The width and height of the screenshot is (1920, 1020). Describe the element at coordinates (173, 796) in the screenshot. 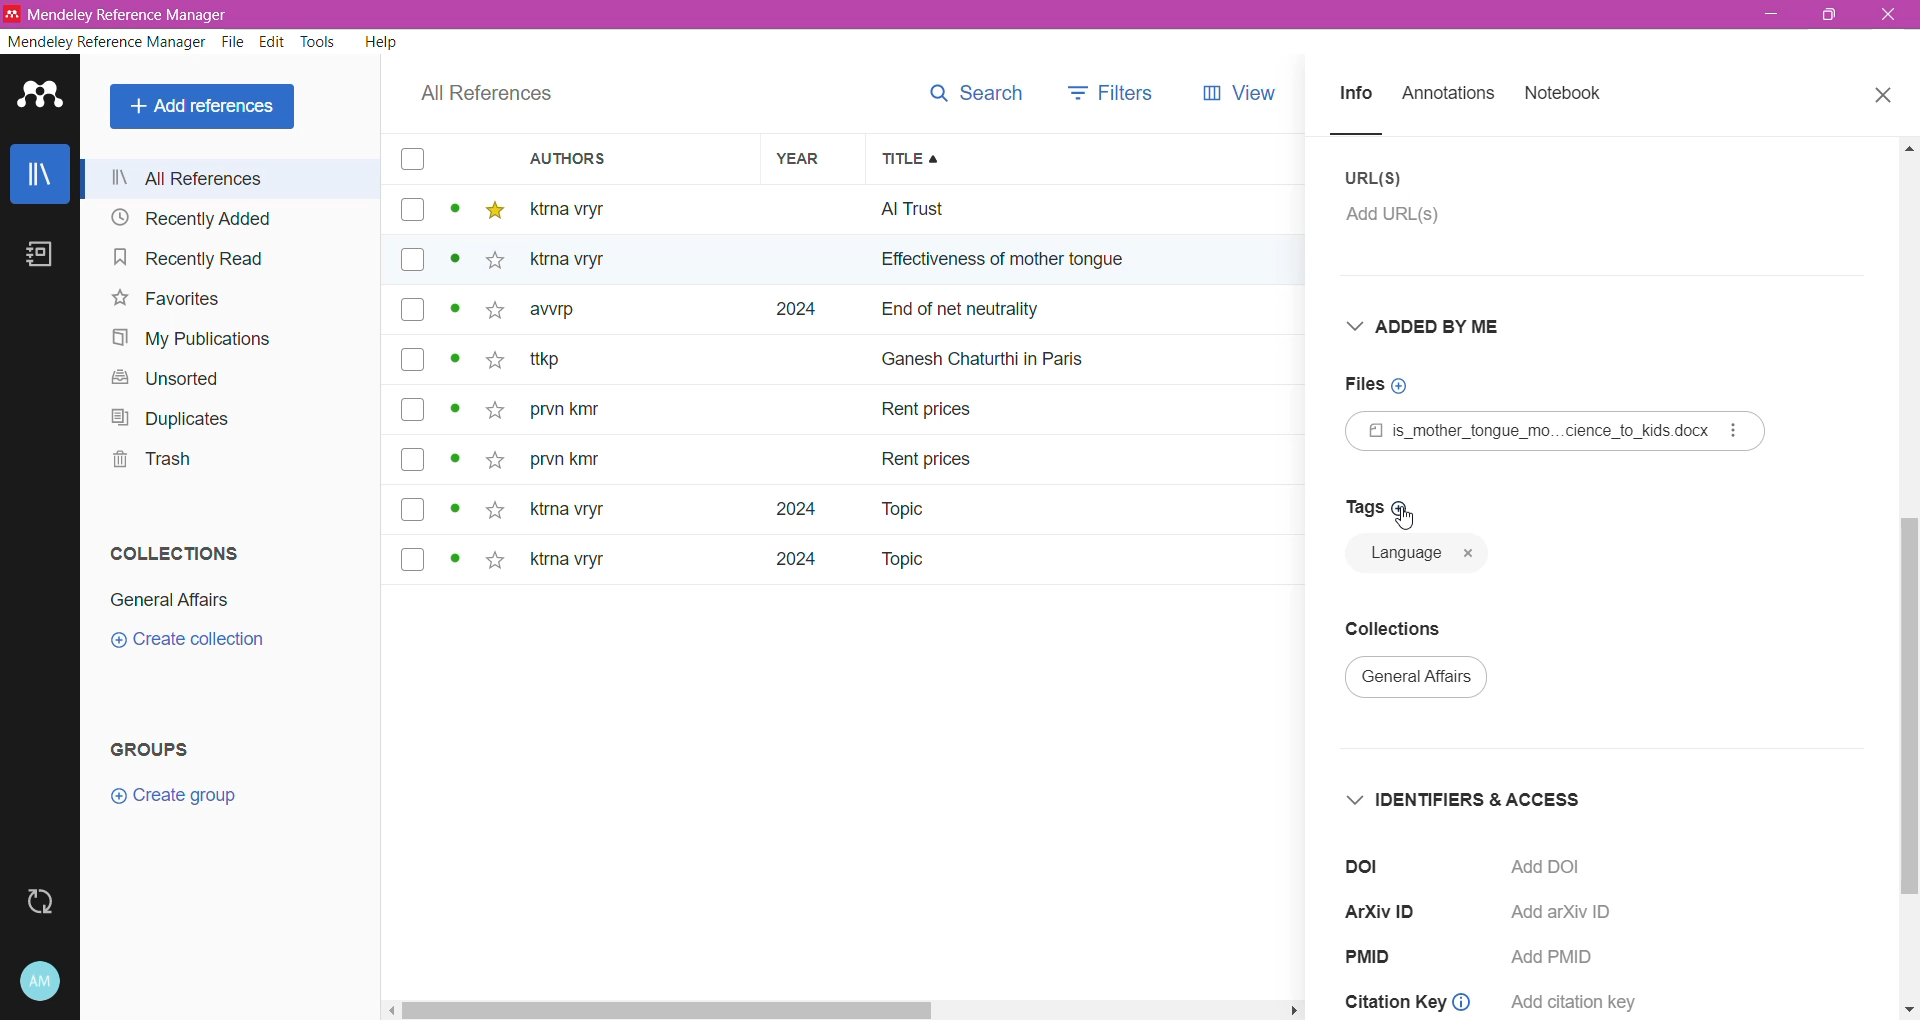

I see `Create group` at that location.